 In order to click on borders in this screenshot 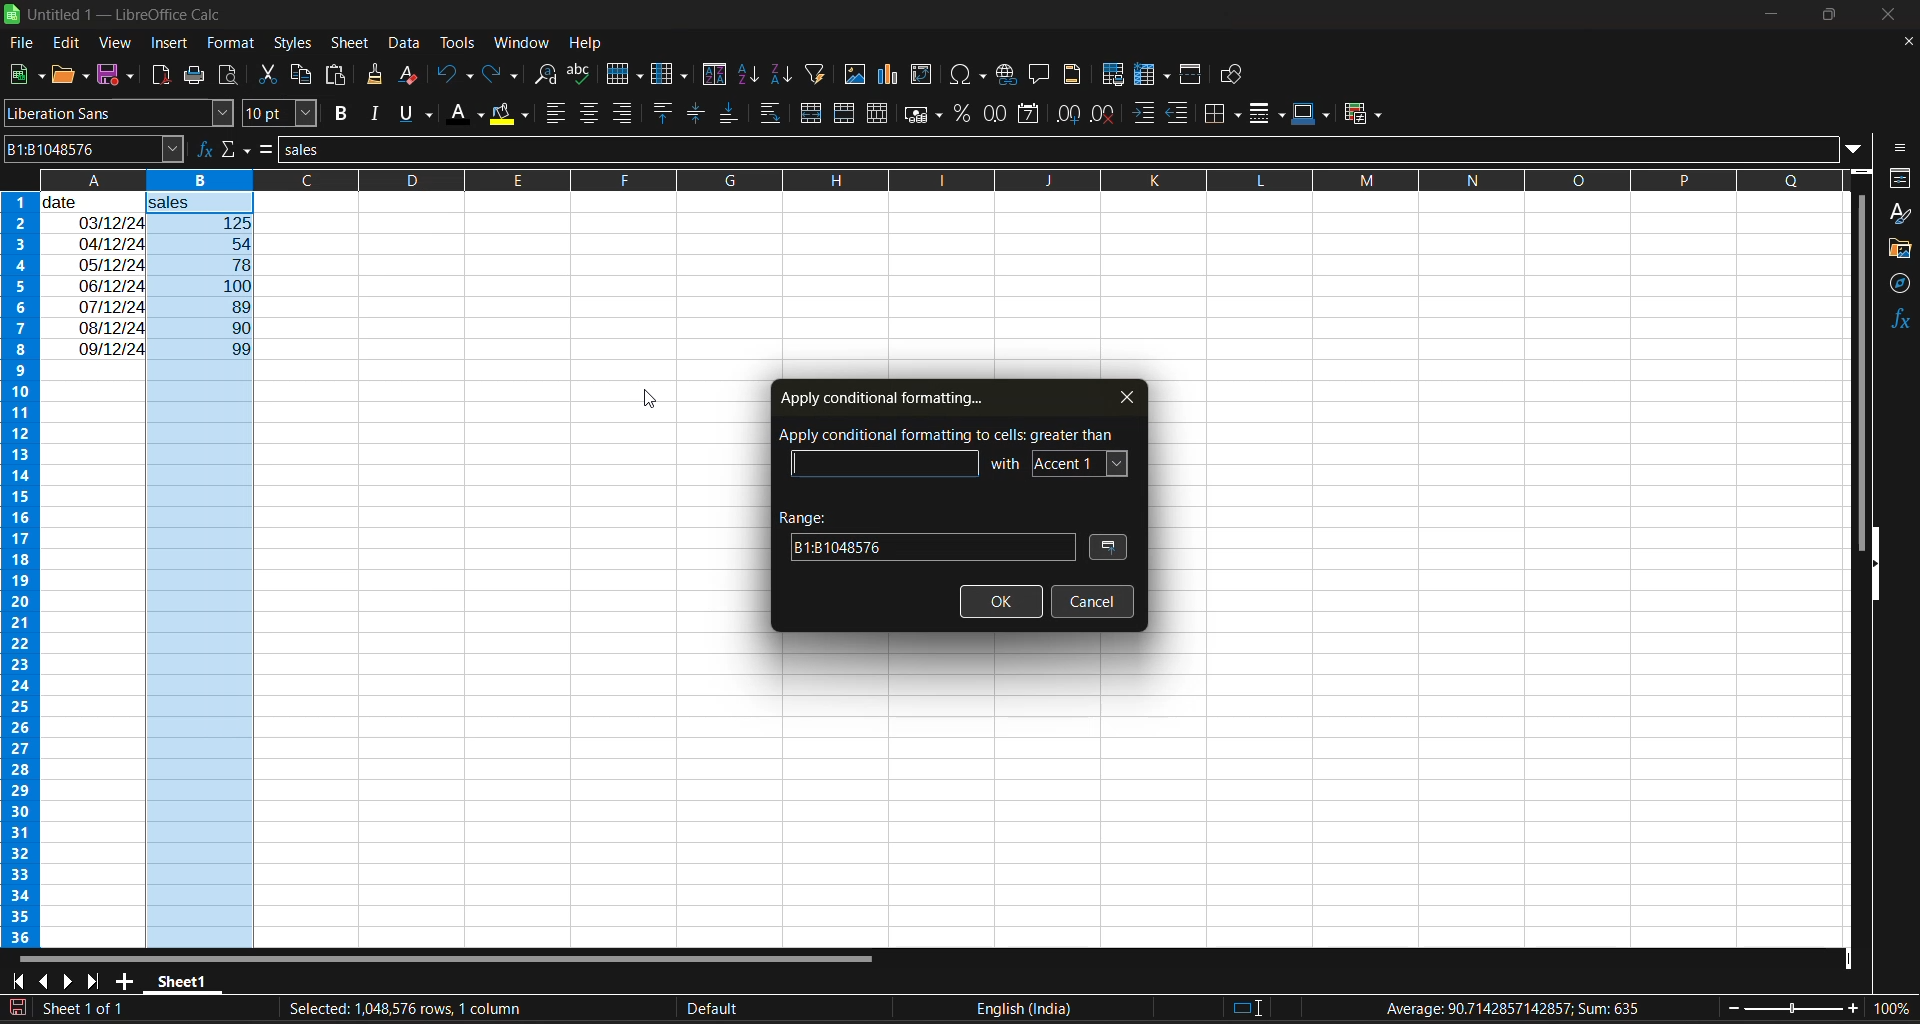, I will do `click(1227, 113)`.